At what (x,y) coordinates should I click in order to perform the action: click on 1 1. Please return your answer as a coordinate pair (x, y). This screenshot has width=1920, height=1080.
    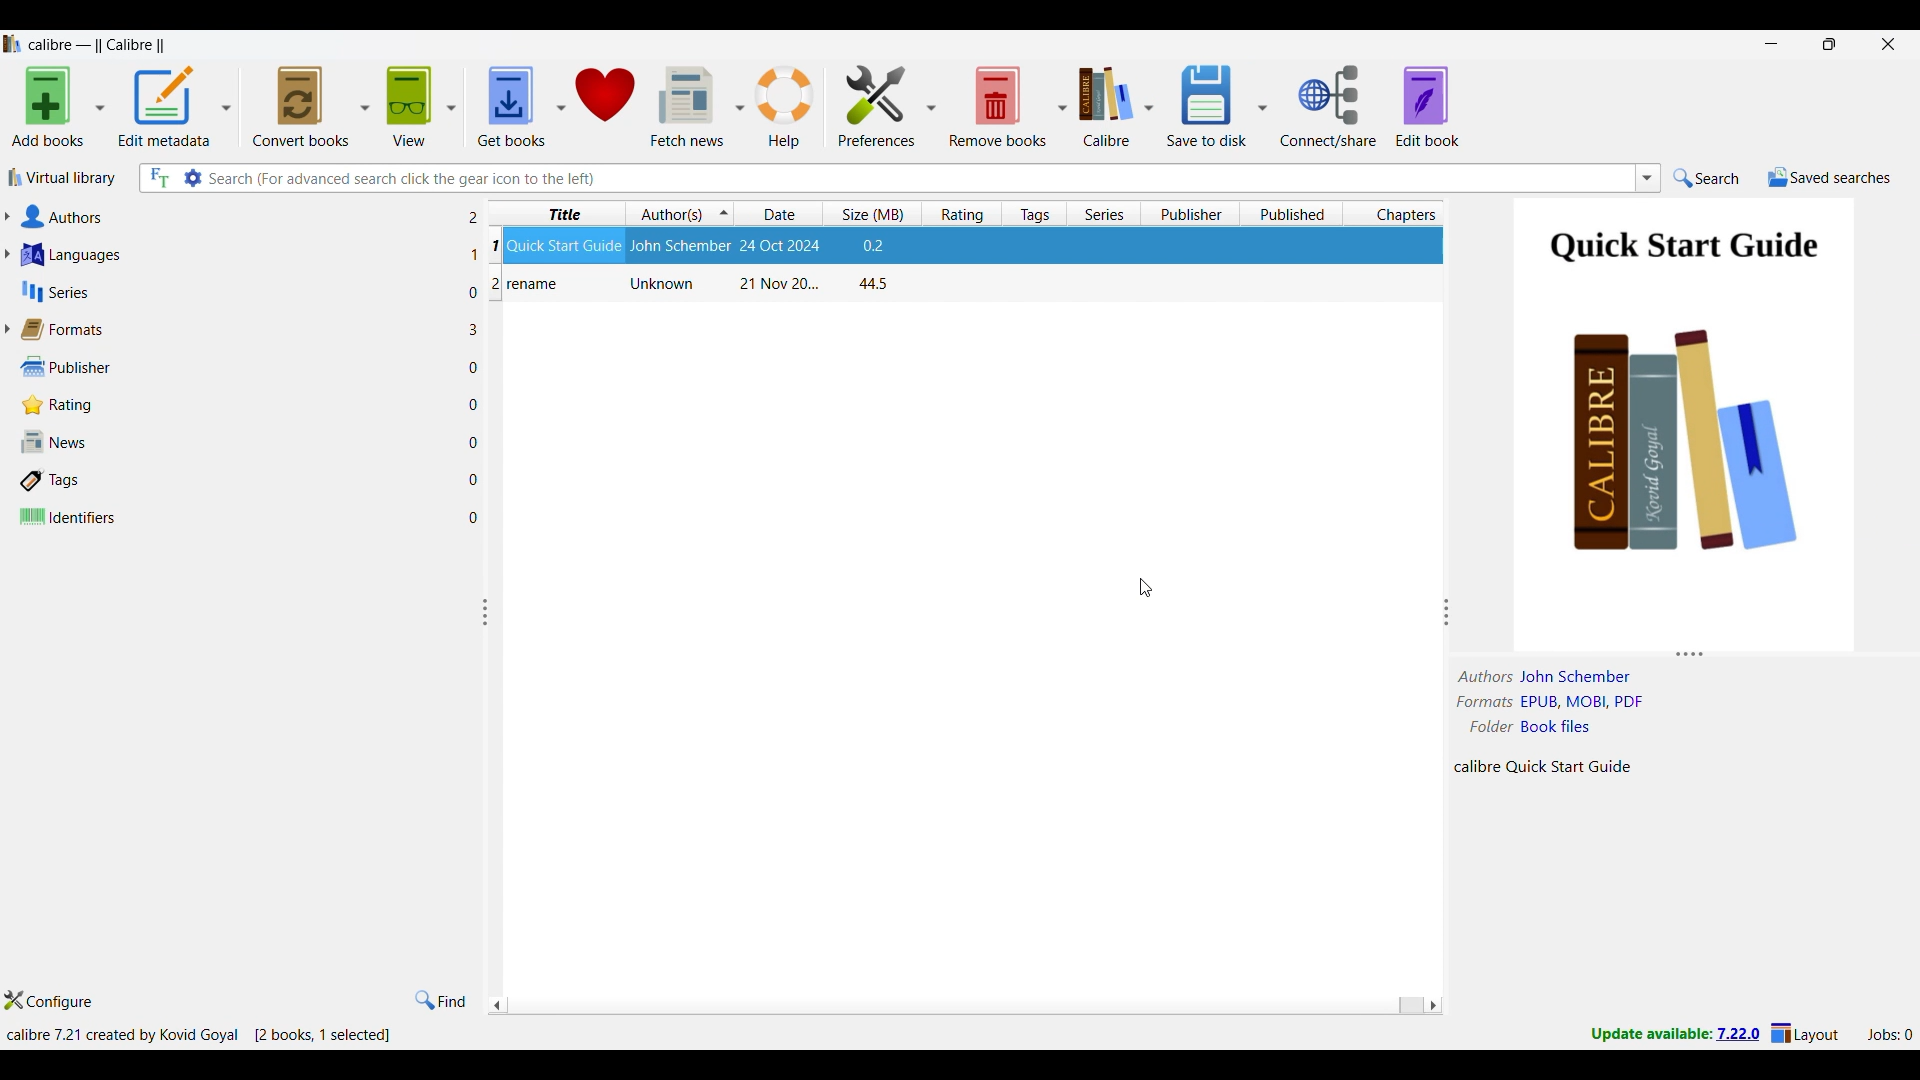
    Looking at the image, I should click on (483, 249).